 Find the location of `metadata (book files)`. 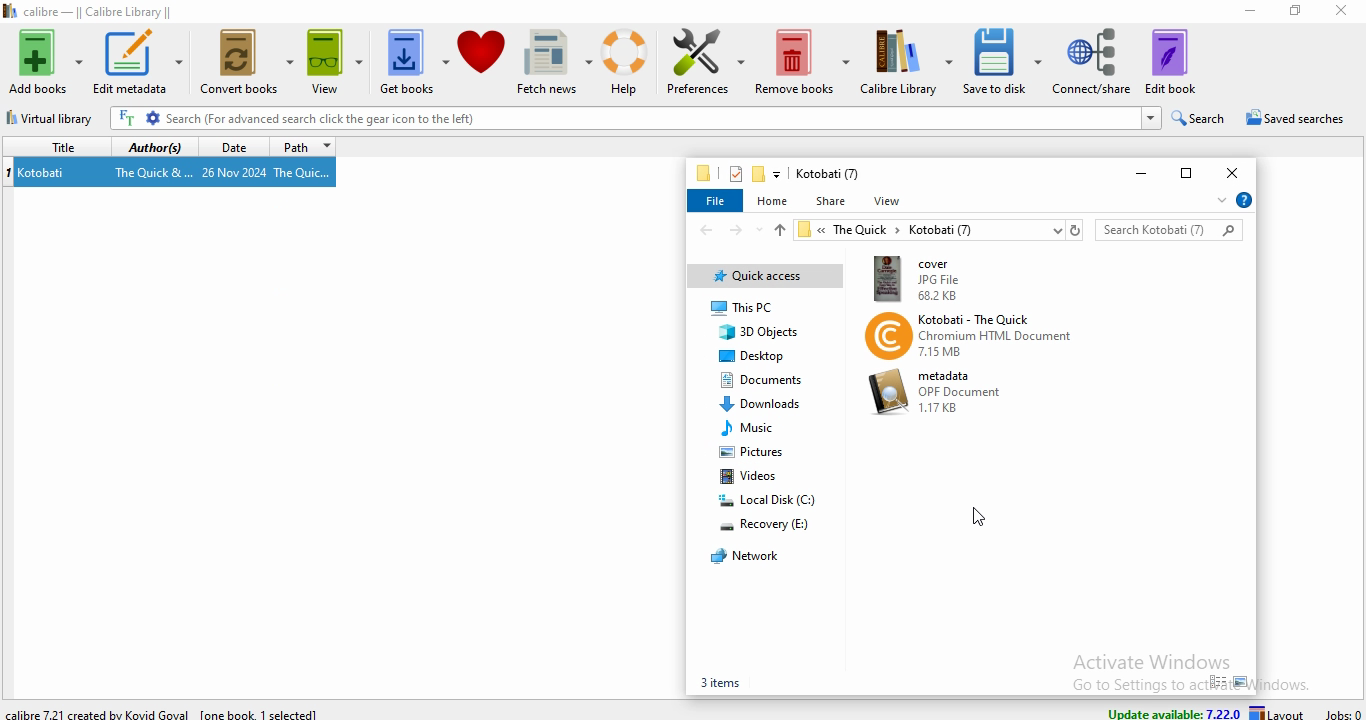

metadata (book files) is located at coordinates (939, 392).